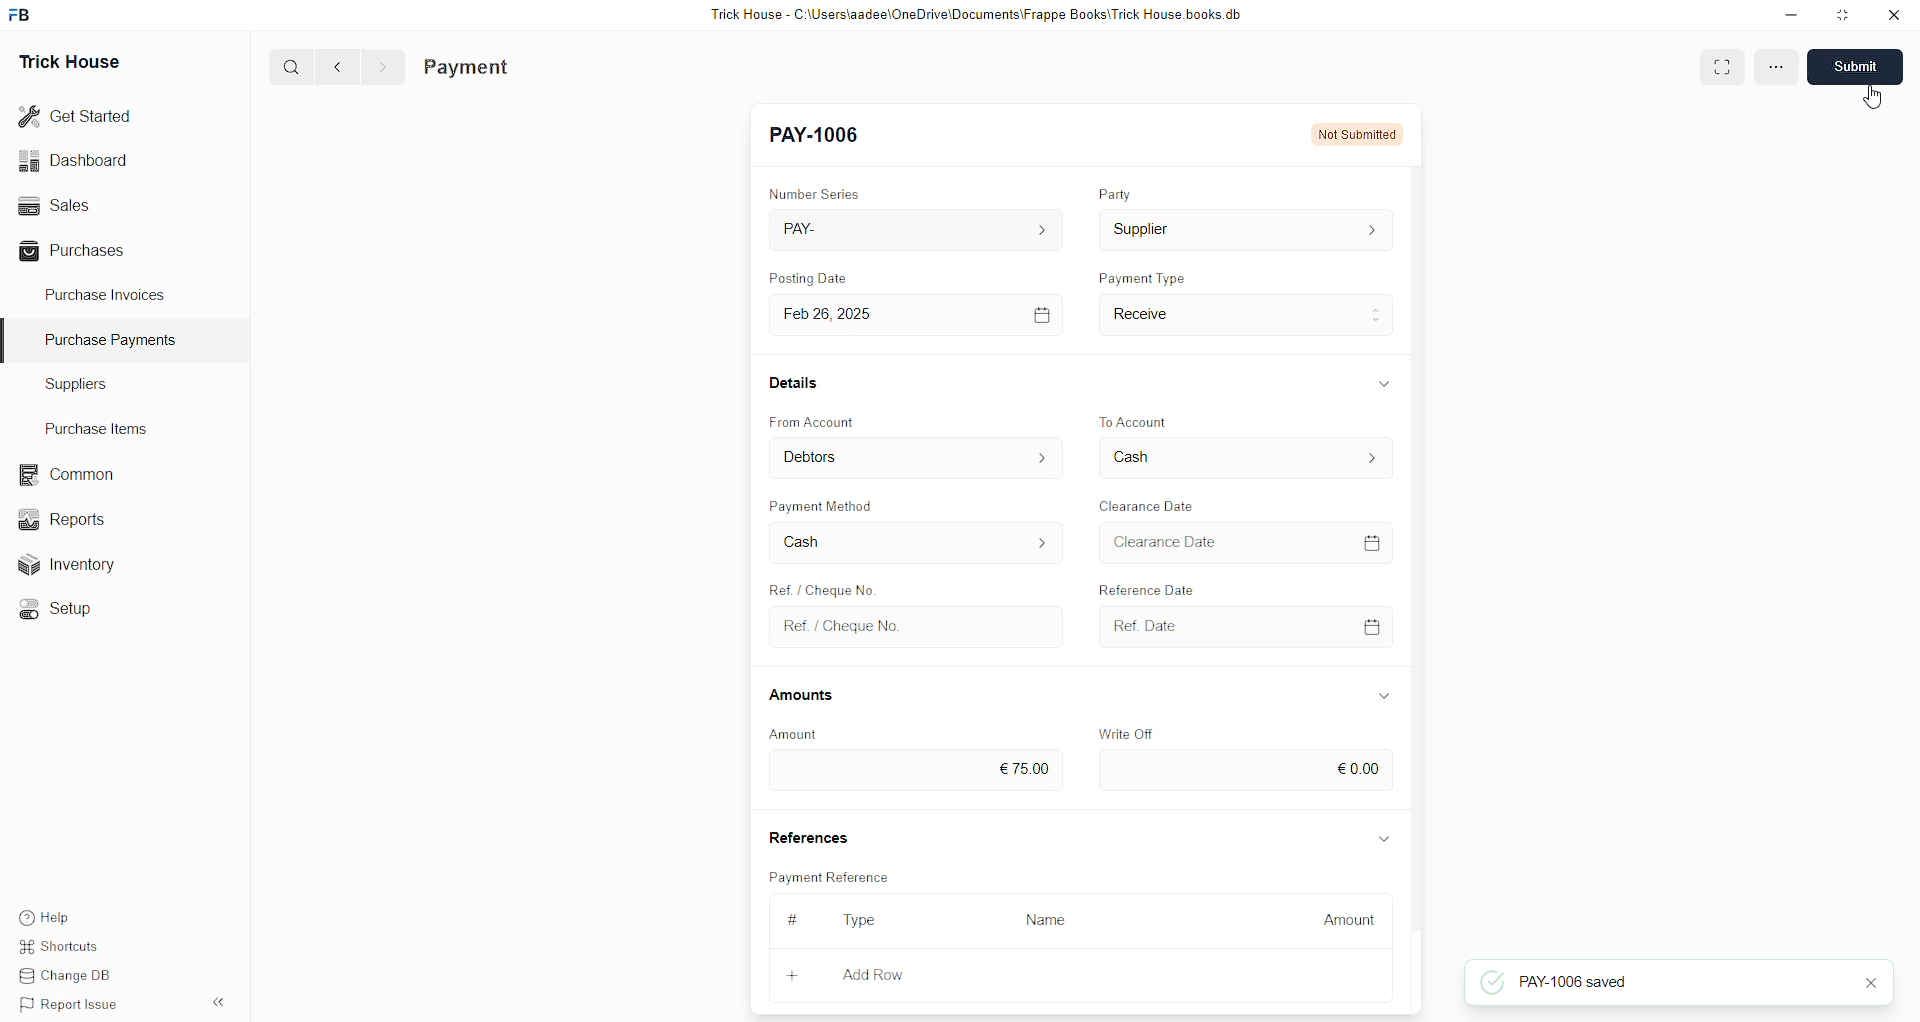  What do you see at coordinates (918, 457) in the screenshot?
I see `Debters` at bounding box center [918, 457].